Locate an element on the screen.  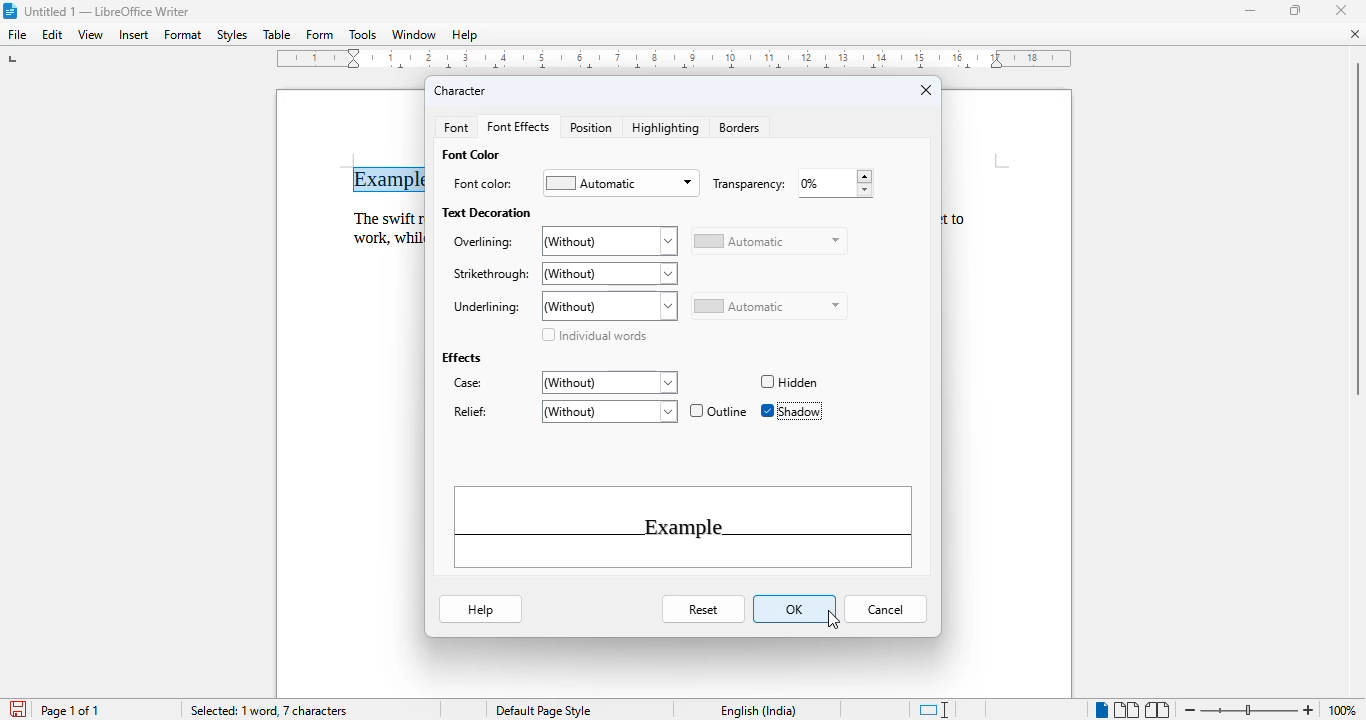
table is located at coordinates (277, 35).